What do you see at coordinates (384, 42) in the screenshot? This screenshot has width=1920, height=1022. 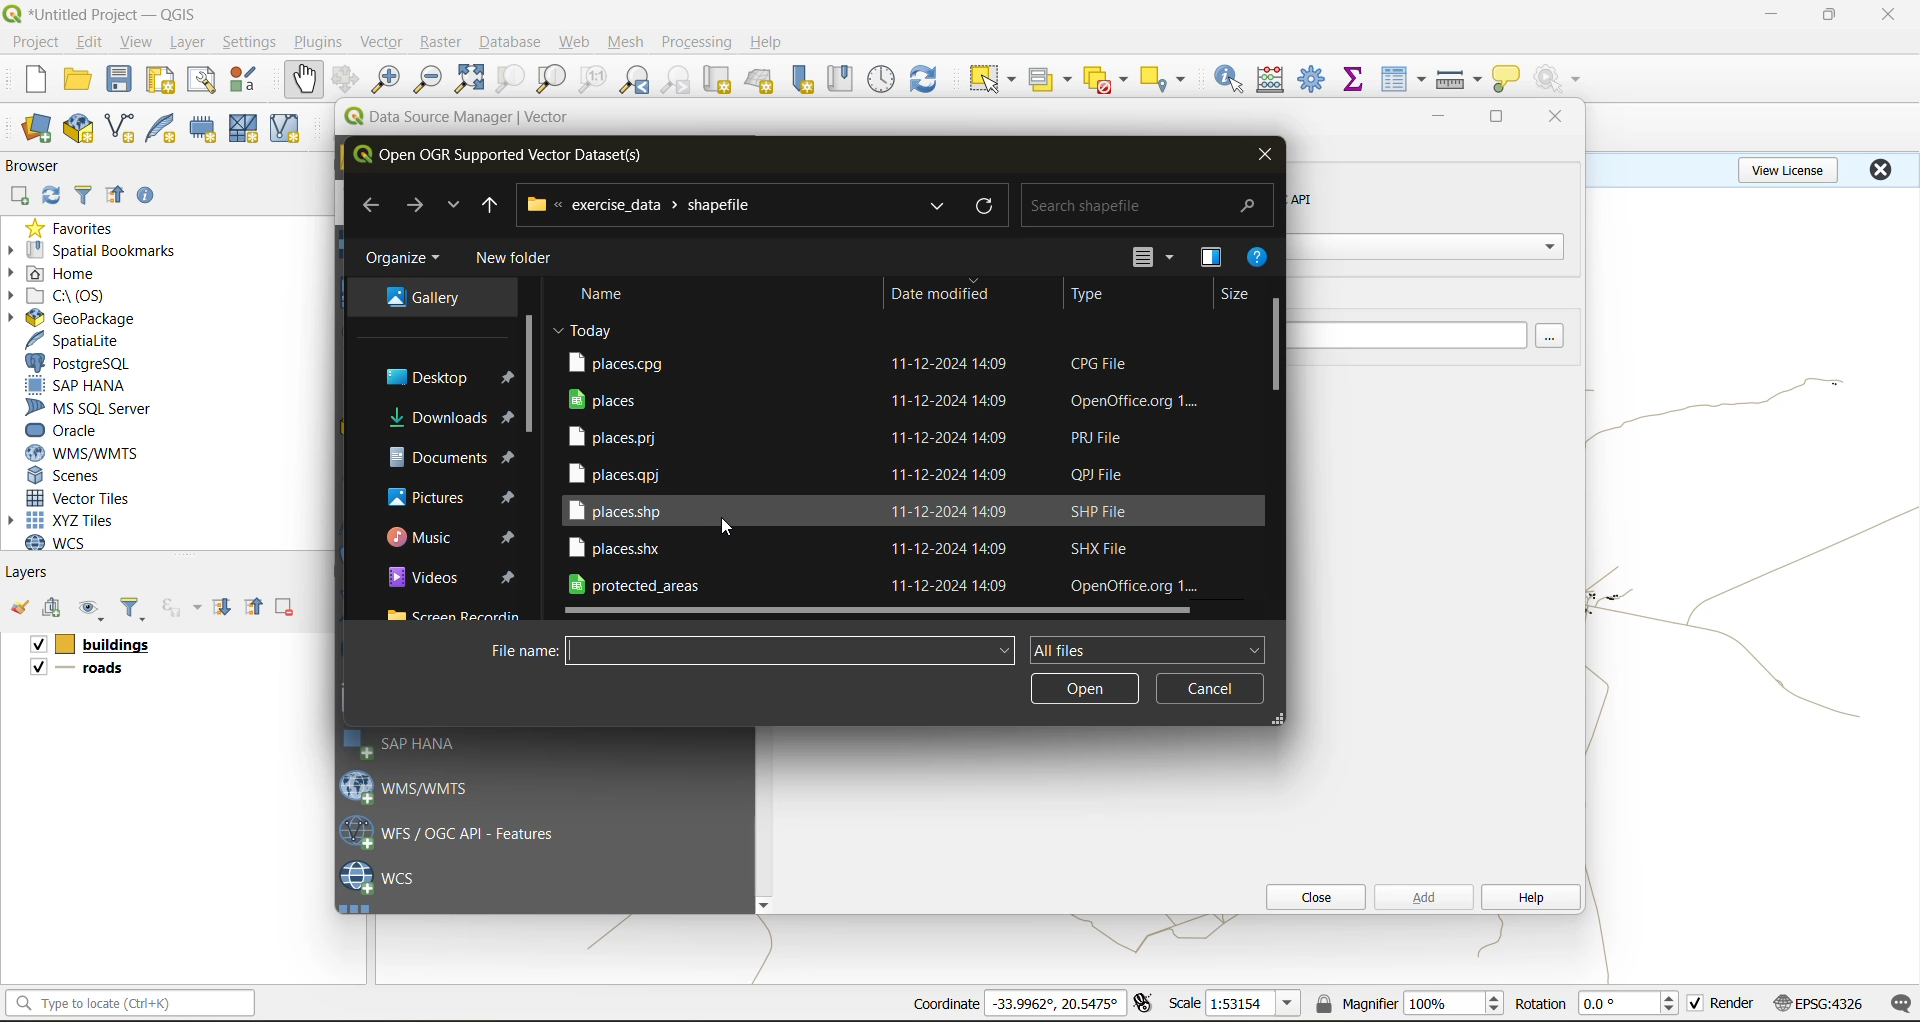 I see `vector` at bounding box center [384, 42].